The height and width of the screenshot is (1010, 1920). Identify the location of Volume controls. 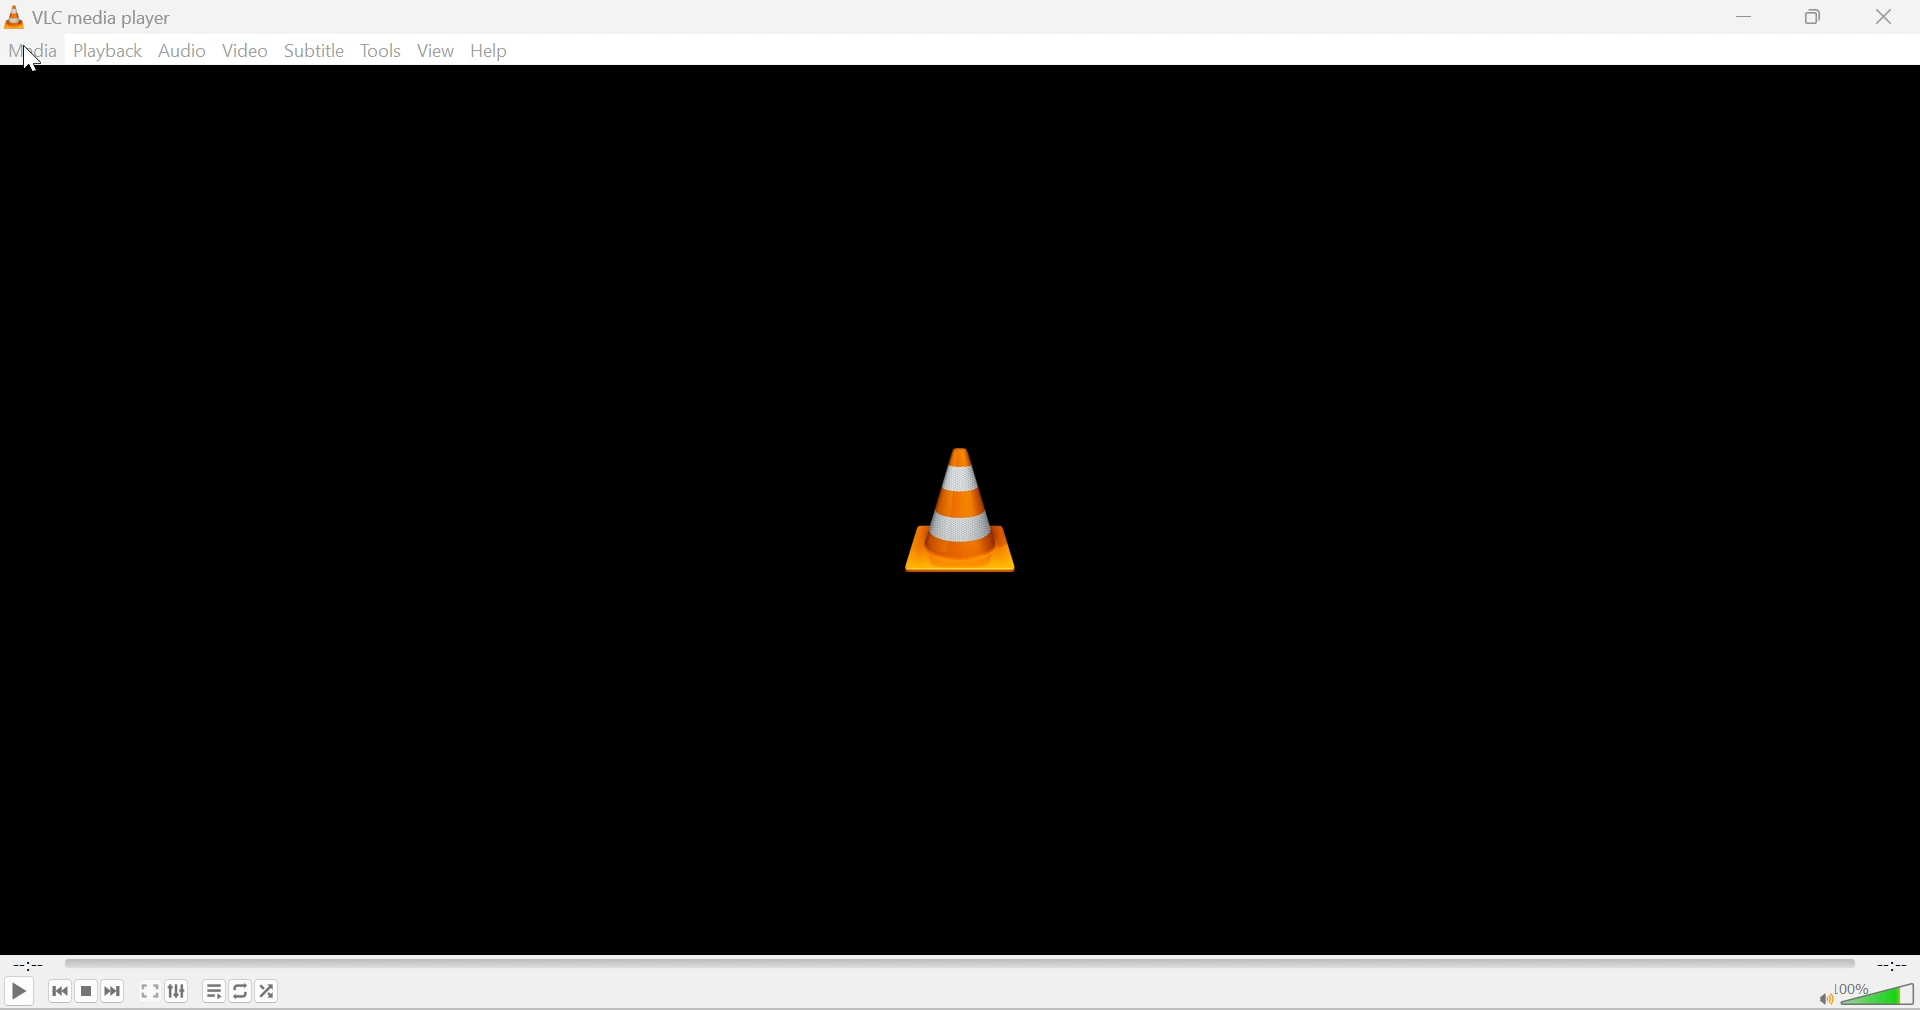
(1880, 996).